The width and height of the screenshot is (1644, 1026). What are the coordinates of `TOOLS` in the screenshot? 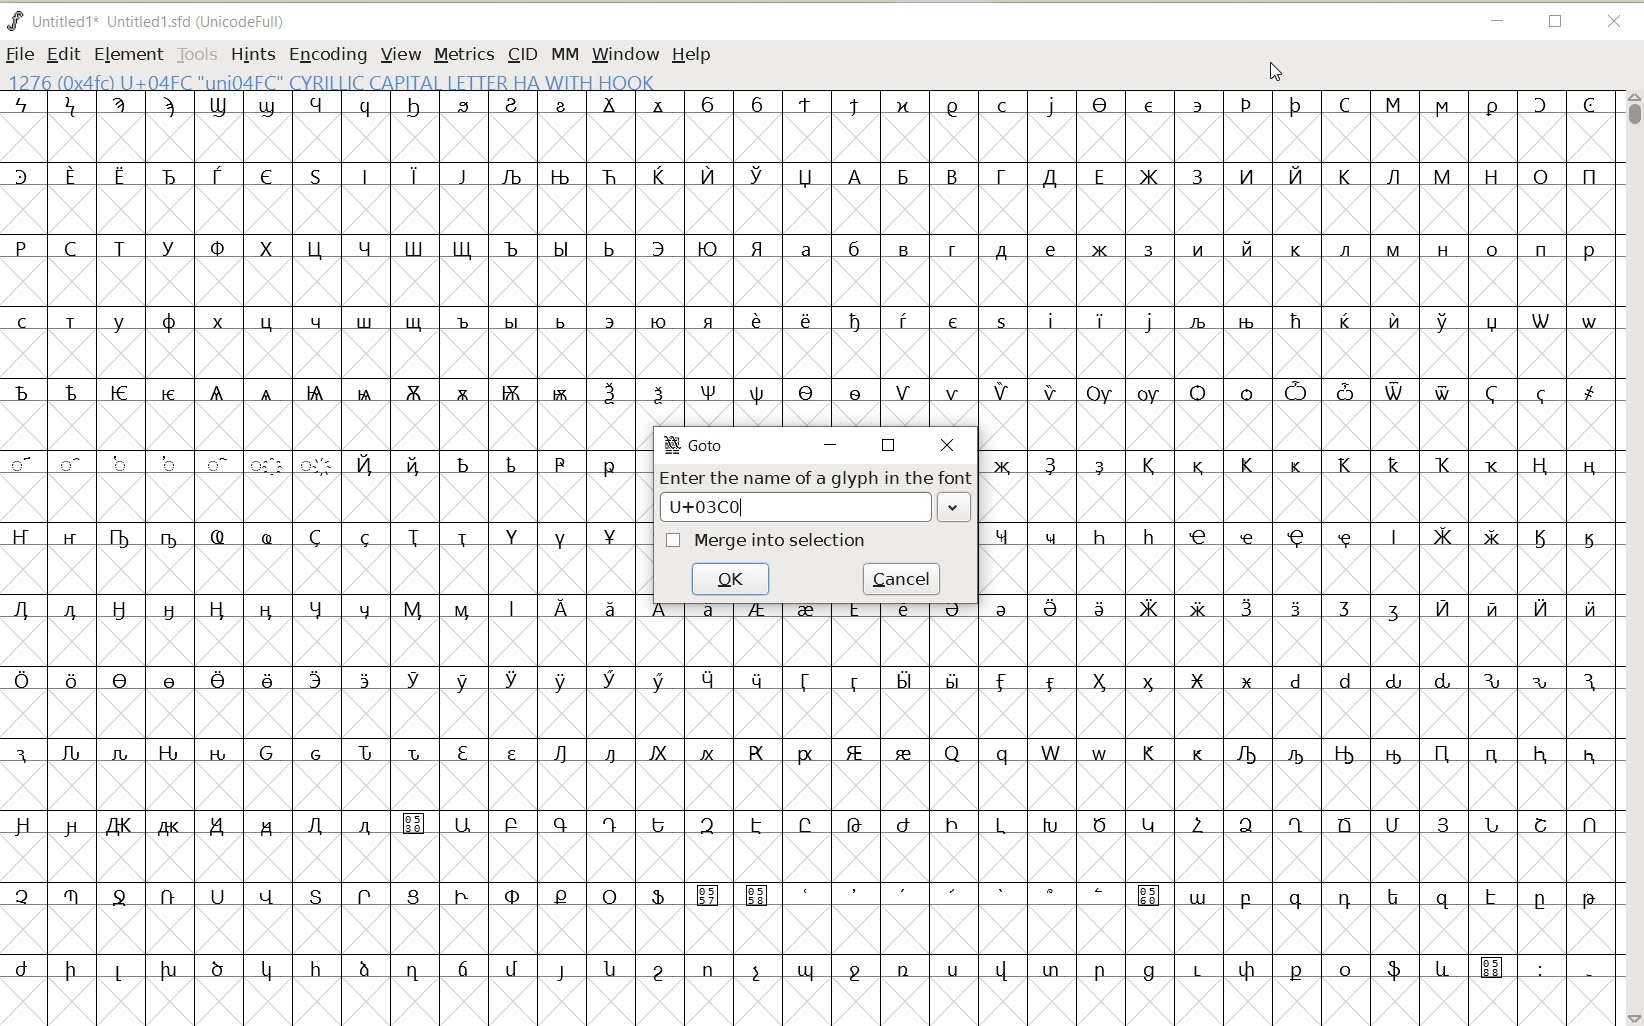 It's located at (198, 53).